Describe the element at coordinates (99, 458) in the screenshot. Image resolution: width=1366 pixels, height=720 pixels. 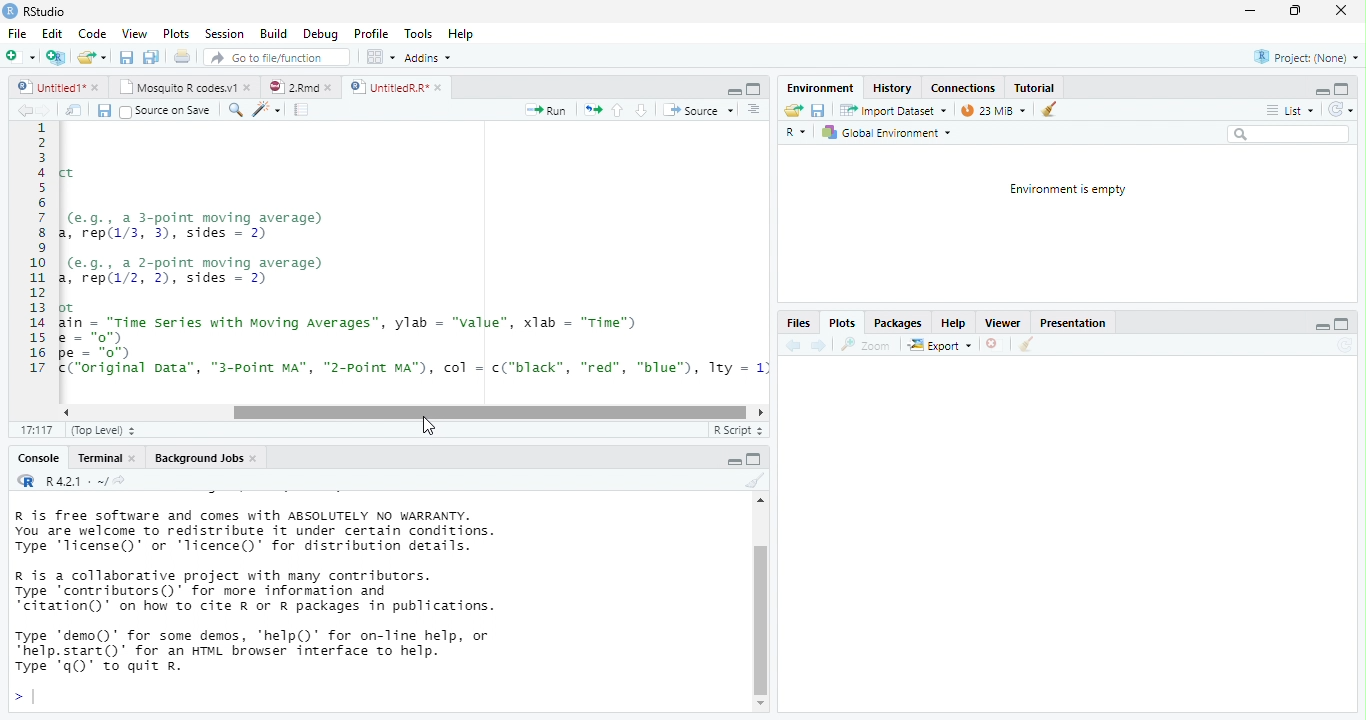
I see `Terminal` at that location.